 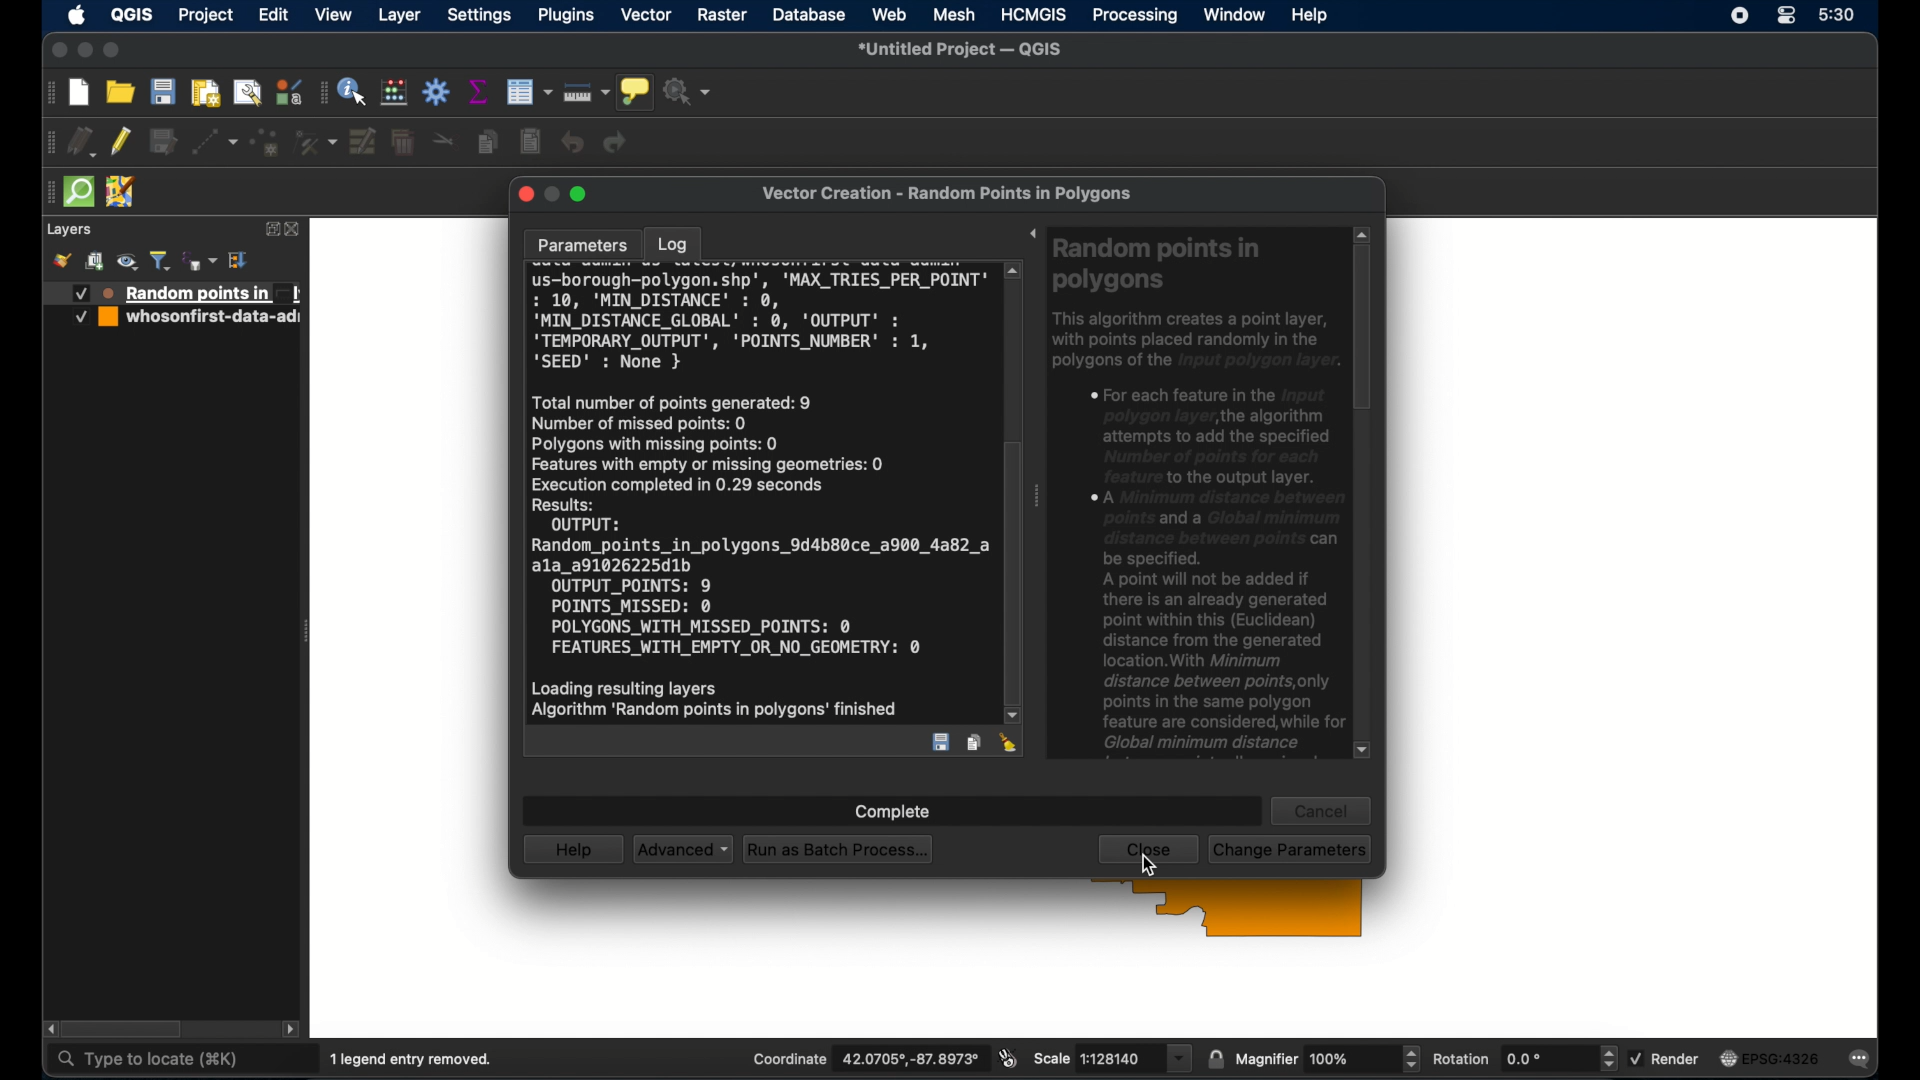 What do you see at coordinates (566, 16) in the screenshot?
I see `plugins` at bounding box center [566, 16].